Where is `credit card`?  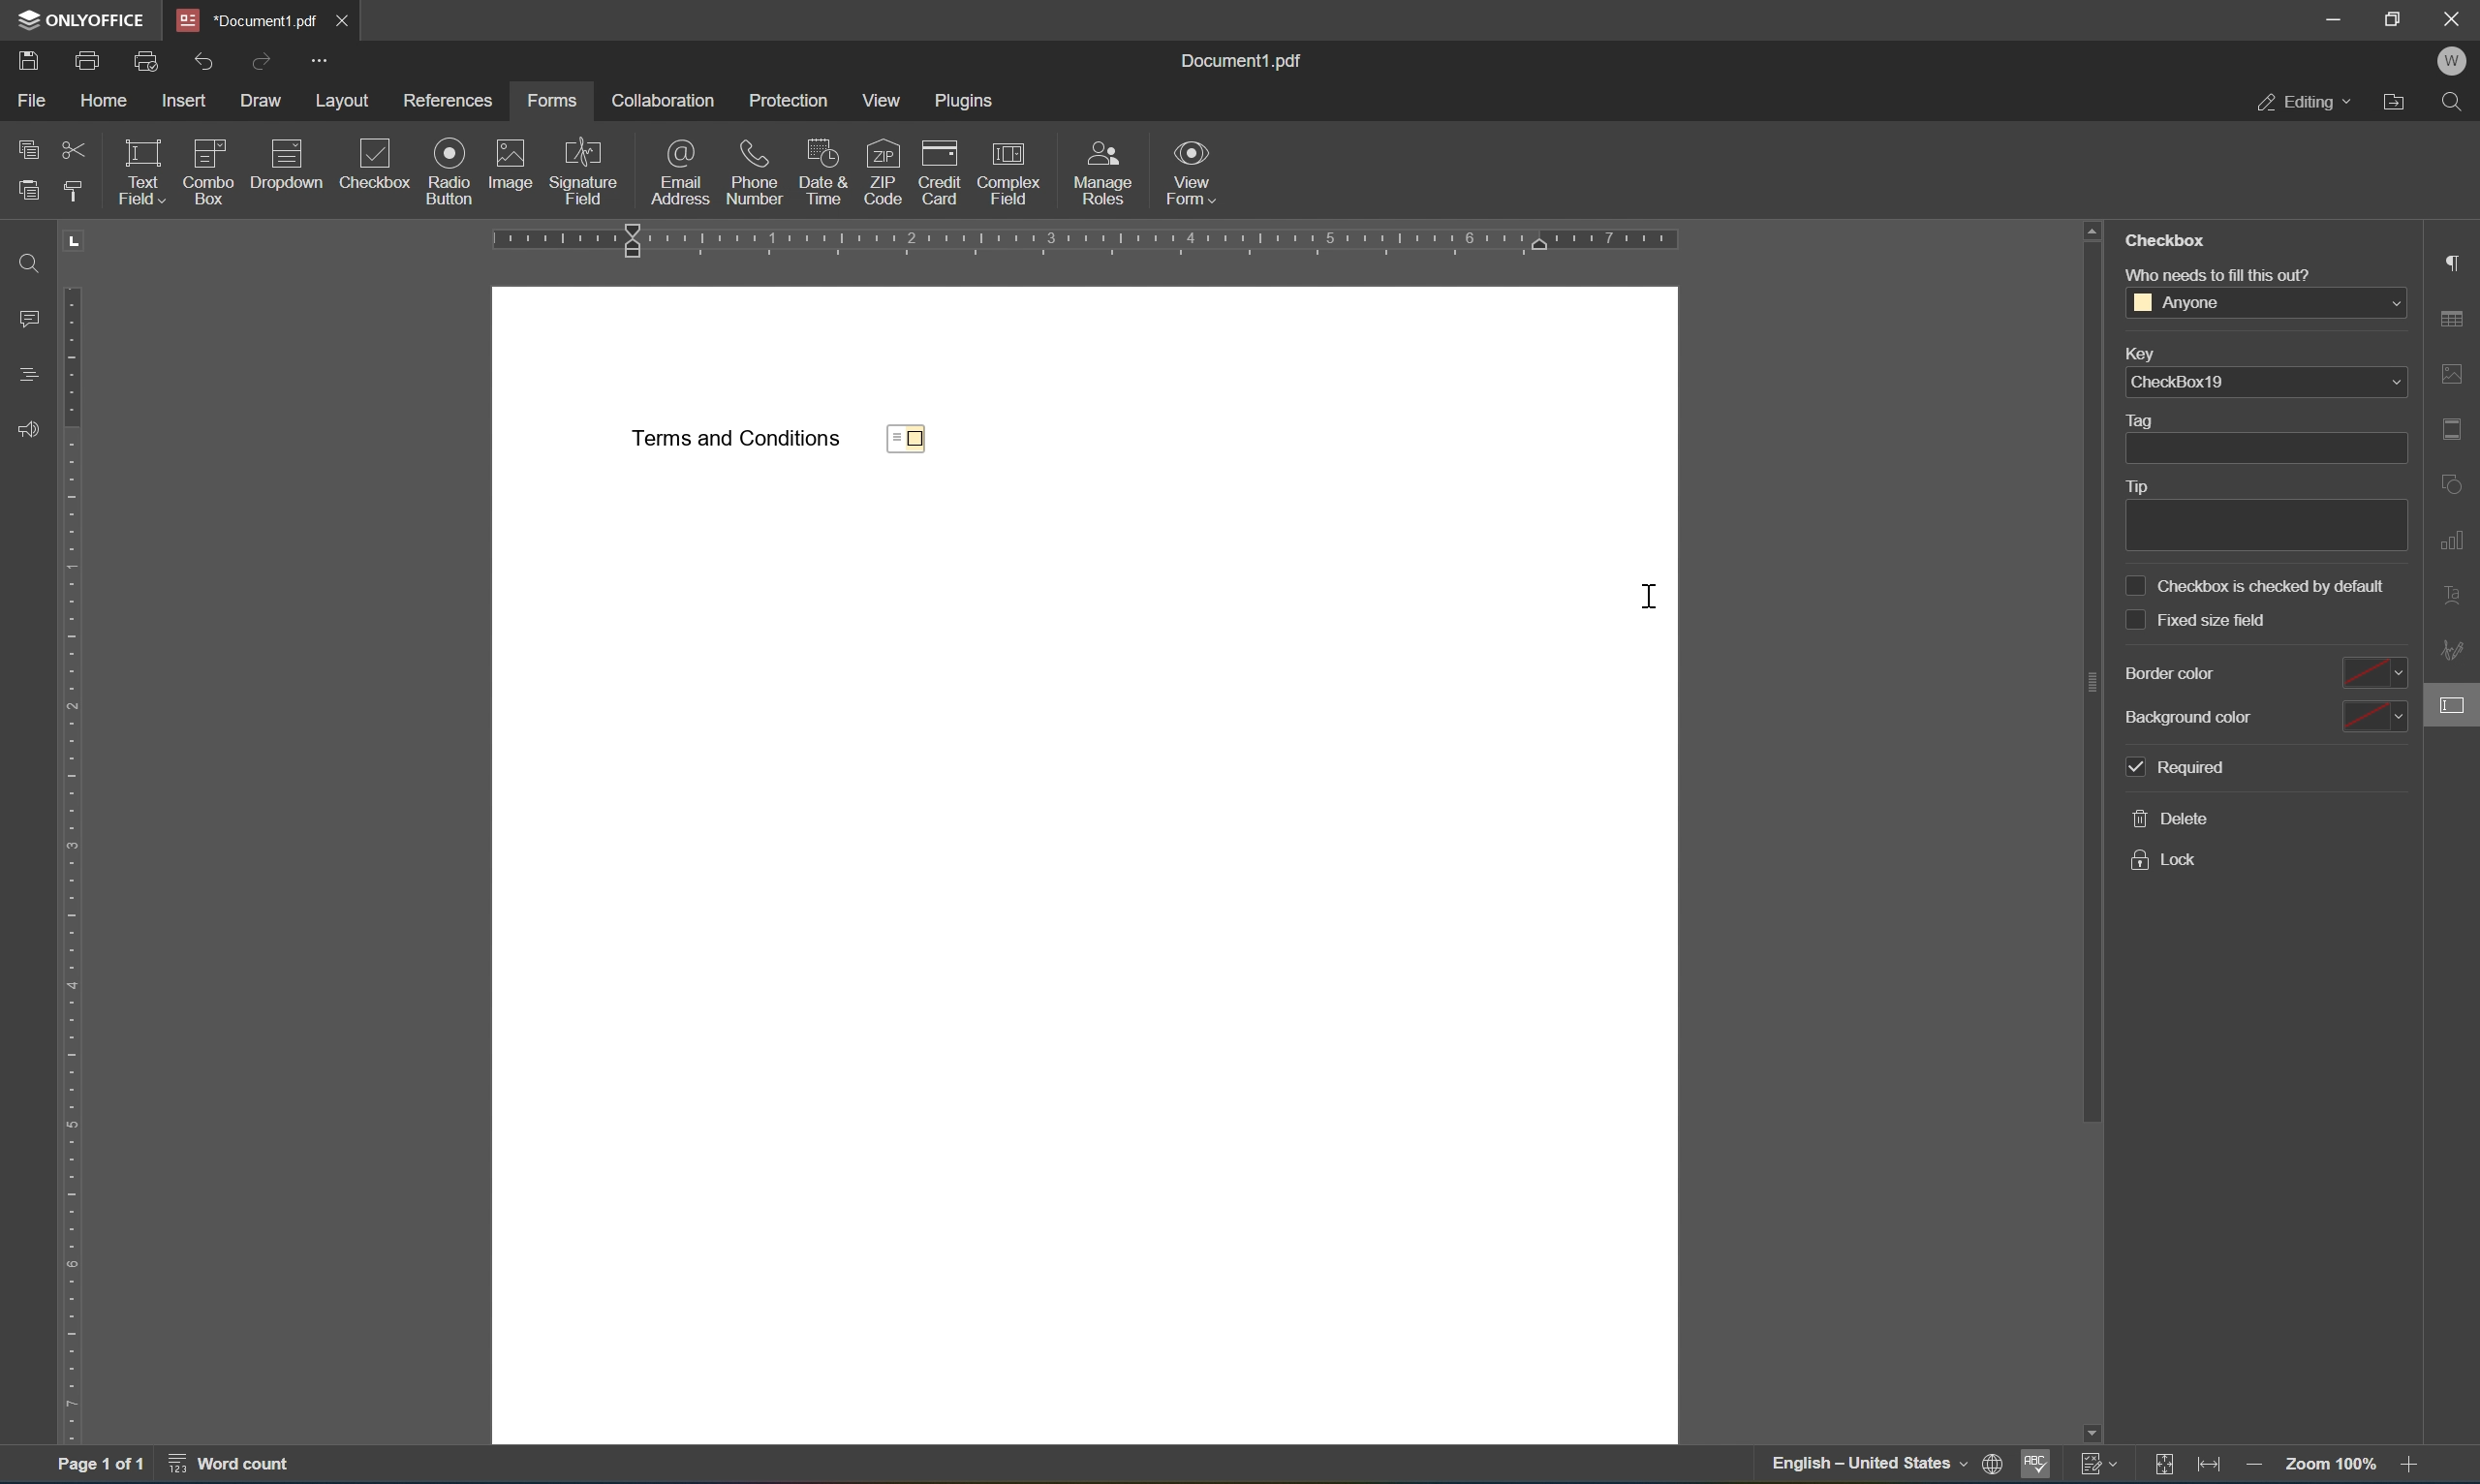 credit card is located at coordinates (934, 169).